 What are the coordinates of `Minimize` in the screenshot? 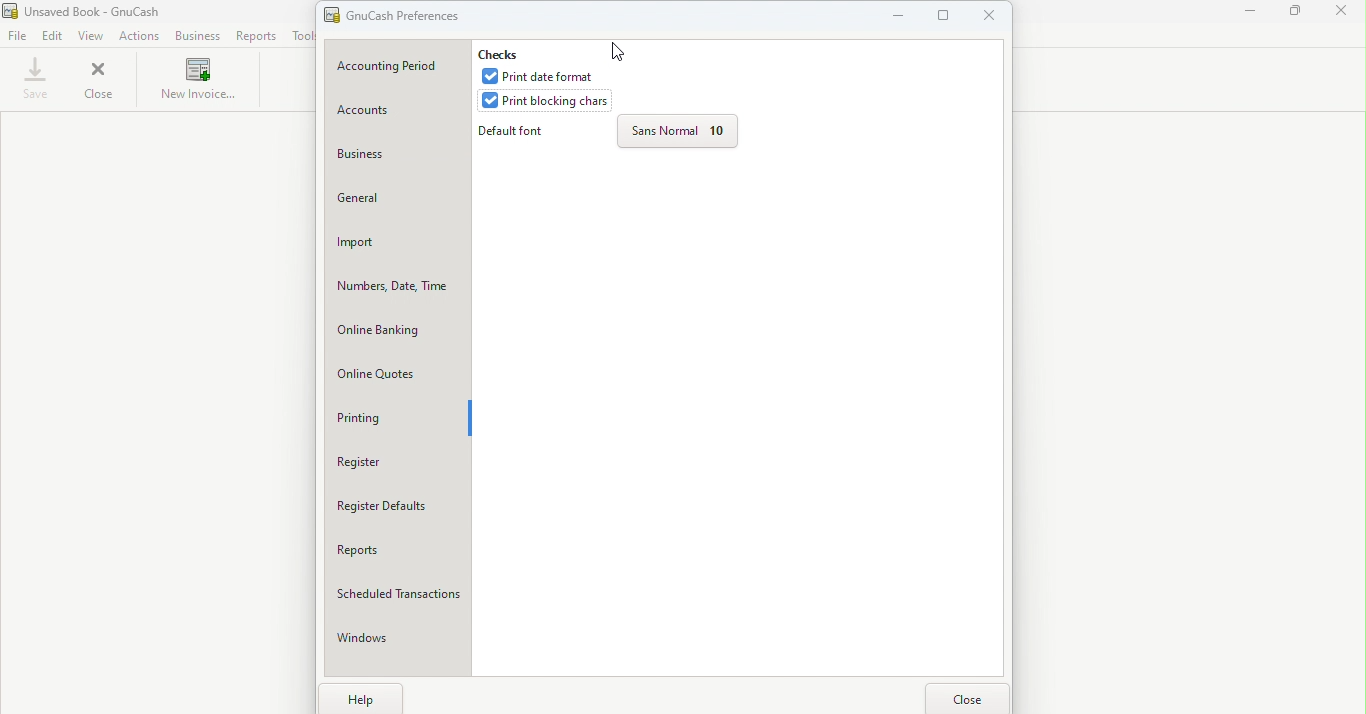 It's located at (898, 14).